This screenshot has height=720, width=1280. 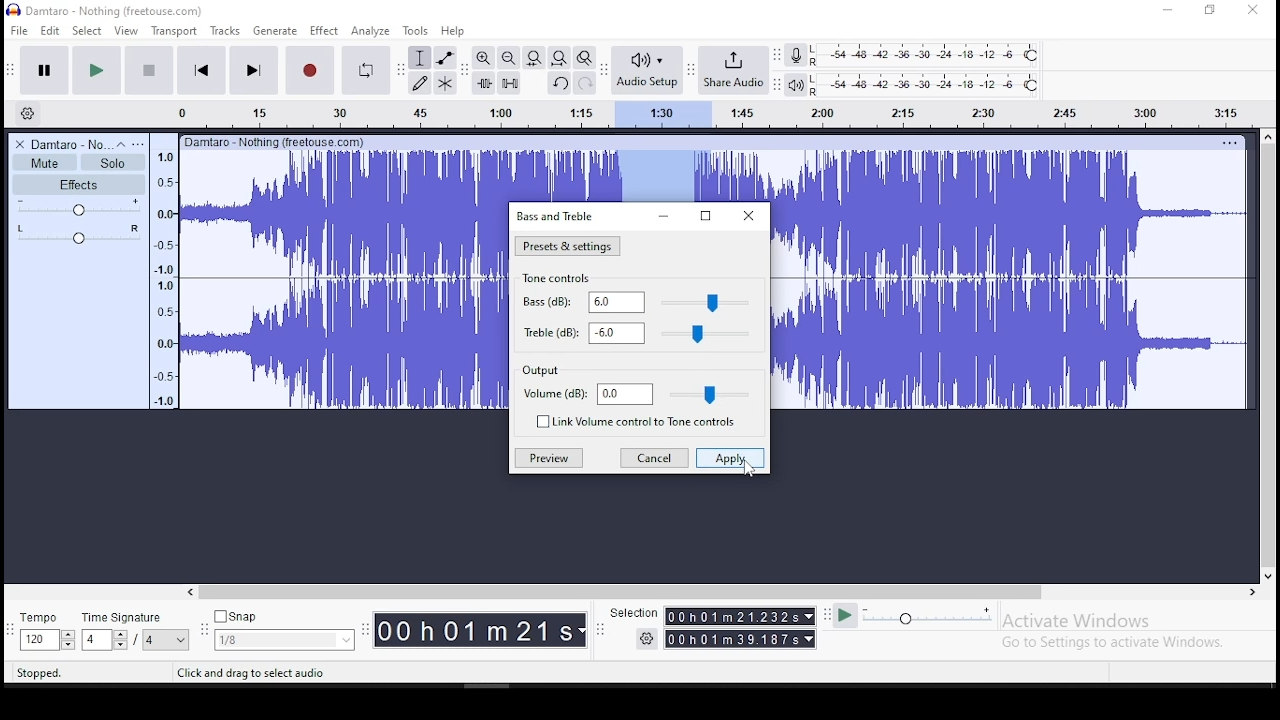 What do you see at coordinates (557, 215) in the screenshot?
I see `bass and treble` at bounding box center [557, 215].